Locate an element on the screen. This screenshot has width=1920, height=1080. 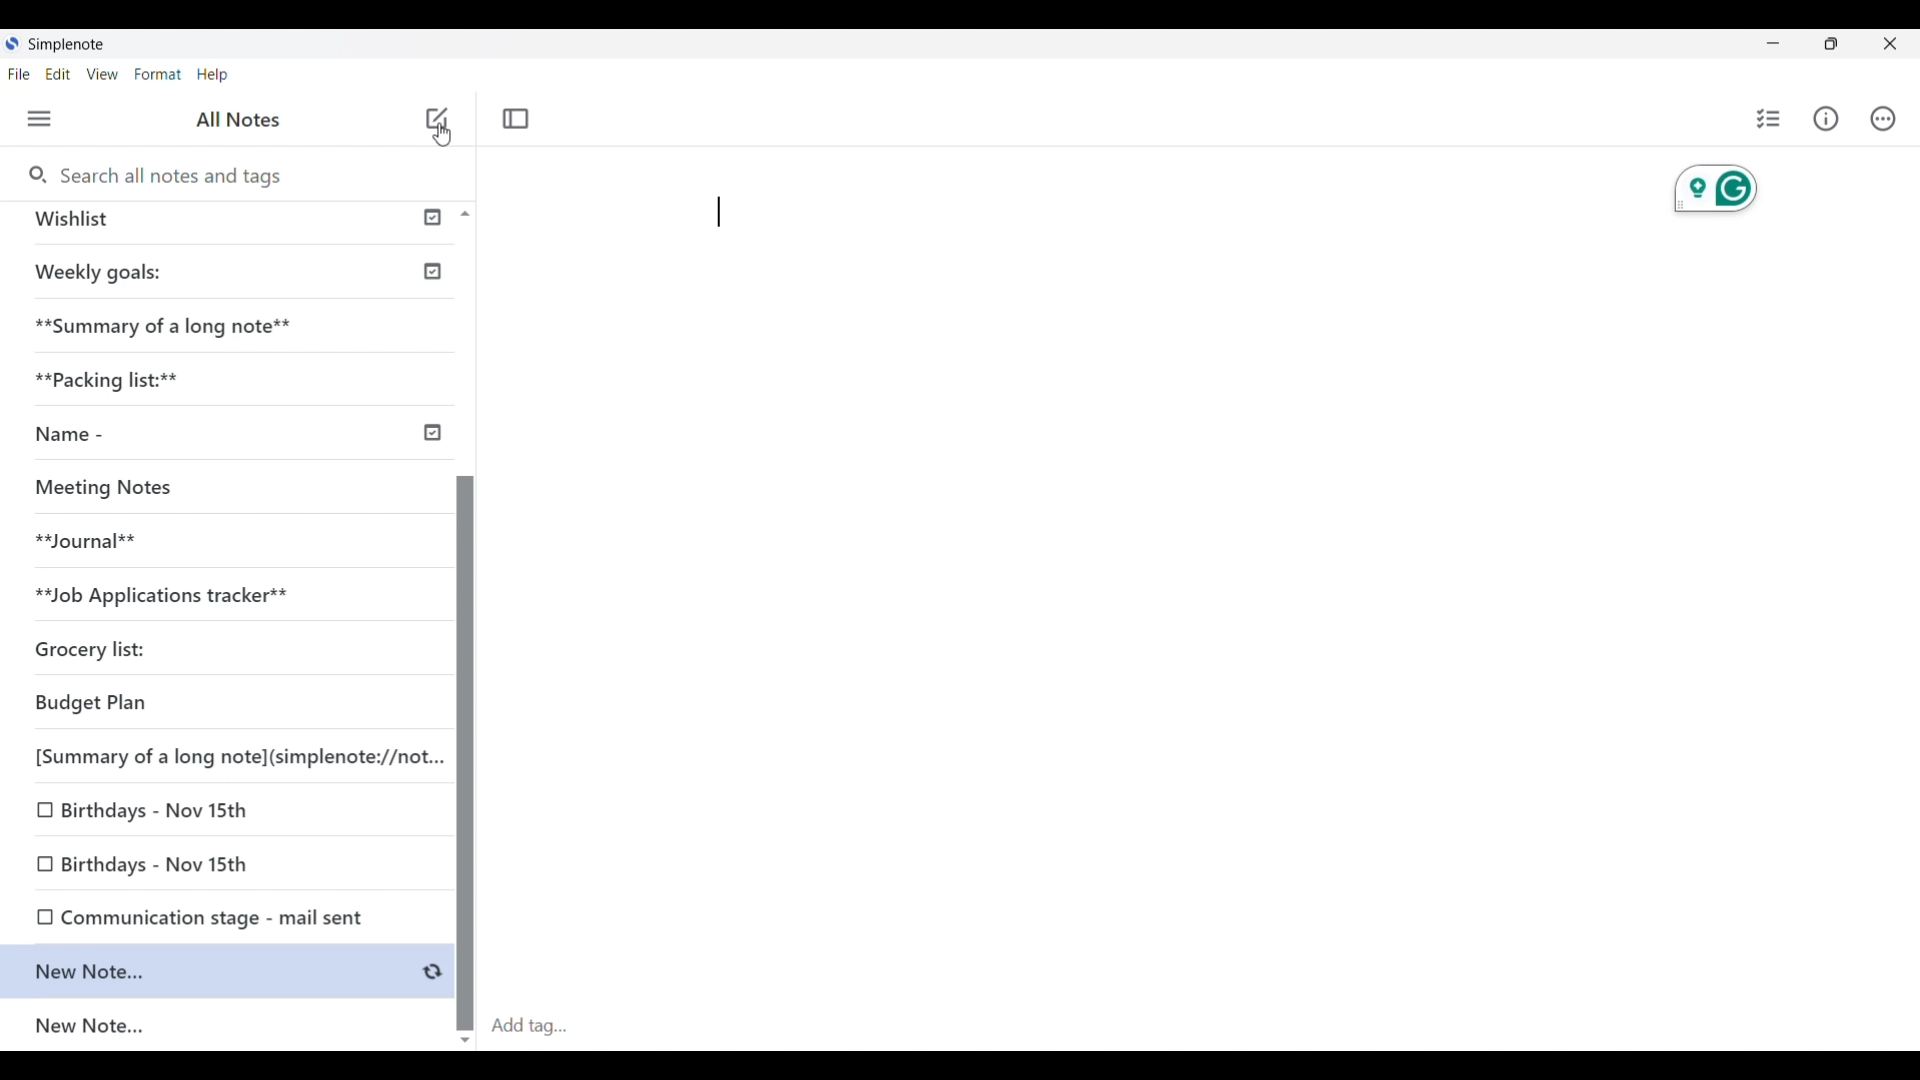
Edit menu is located at coordinates (58, 74).